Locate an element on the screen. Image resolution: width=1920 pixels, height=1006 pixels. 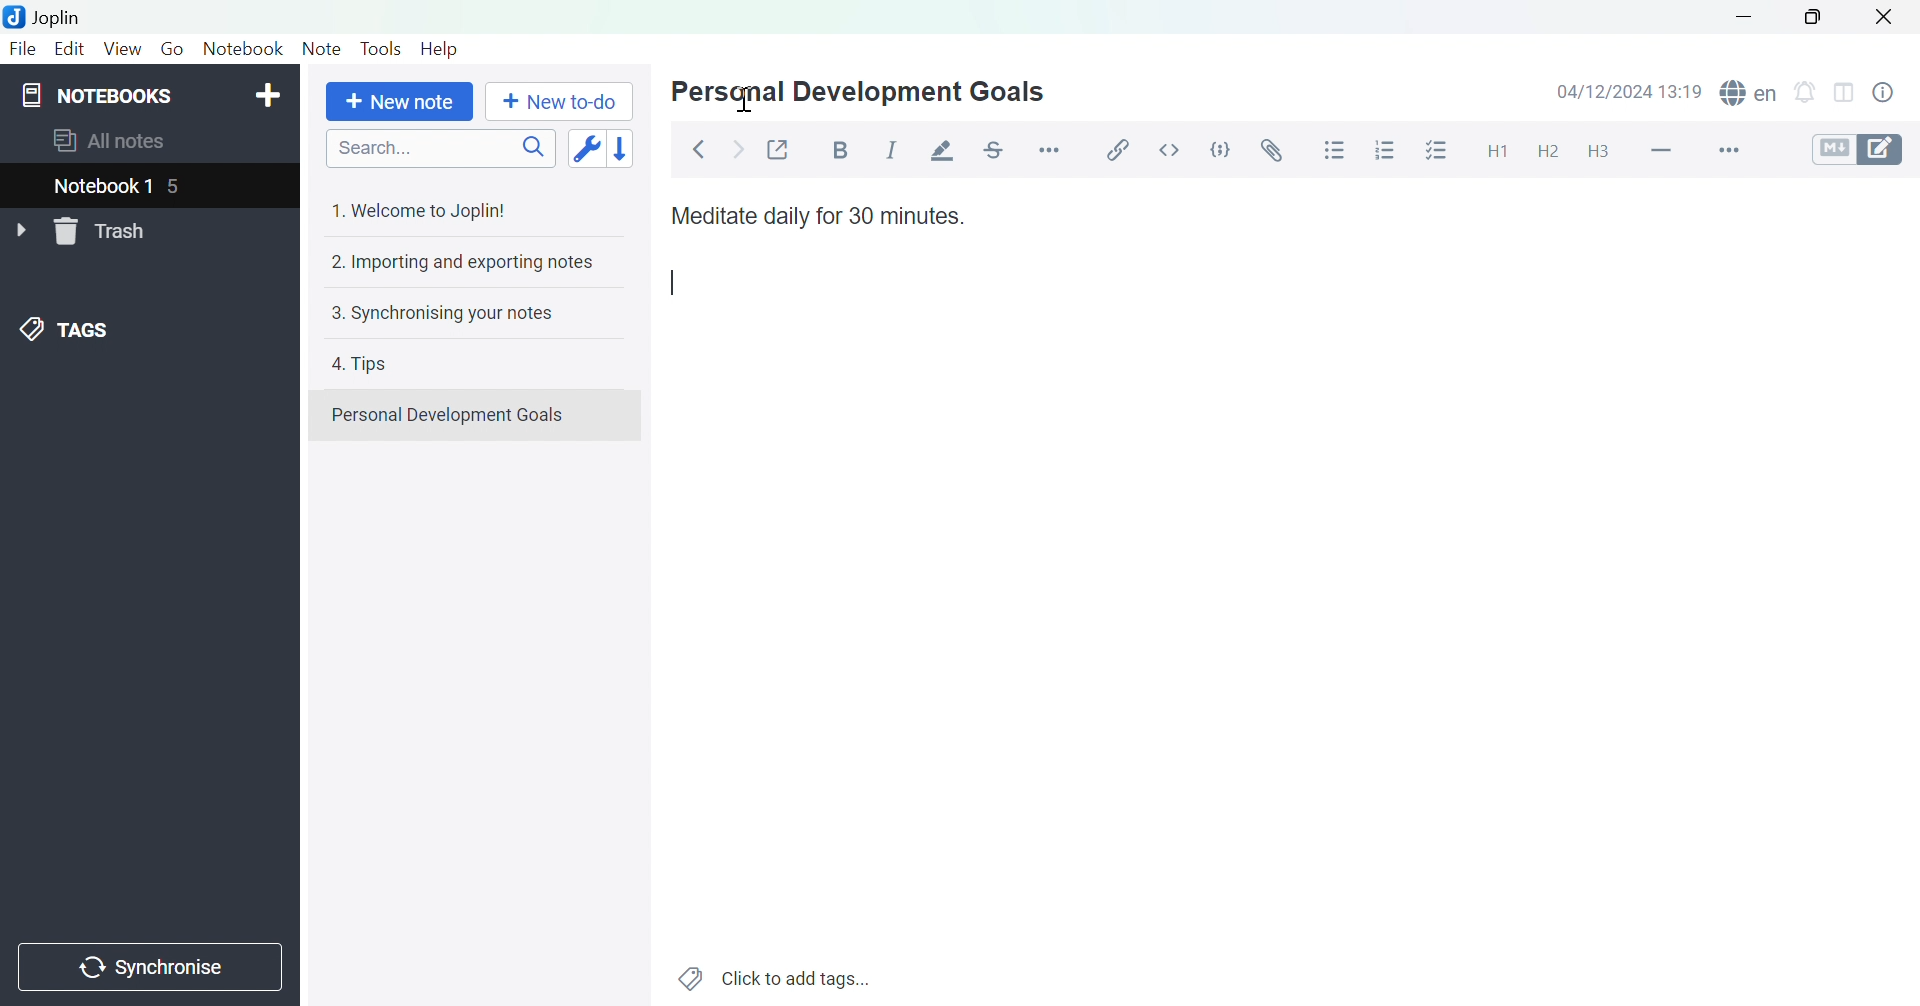
Bold is located at coordinates (836, 150).